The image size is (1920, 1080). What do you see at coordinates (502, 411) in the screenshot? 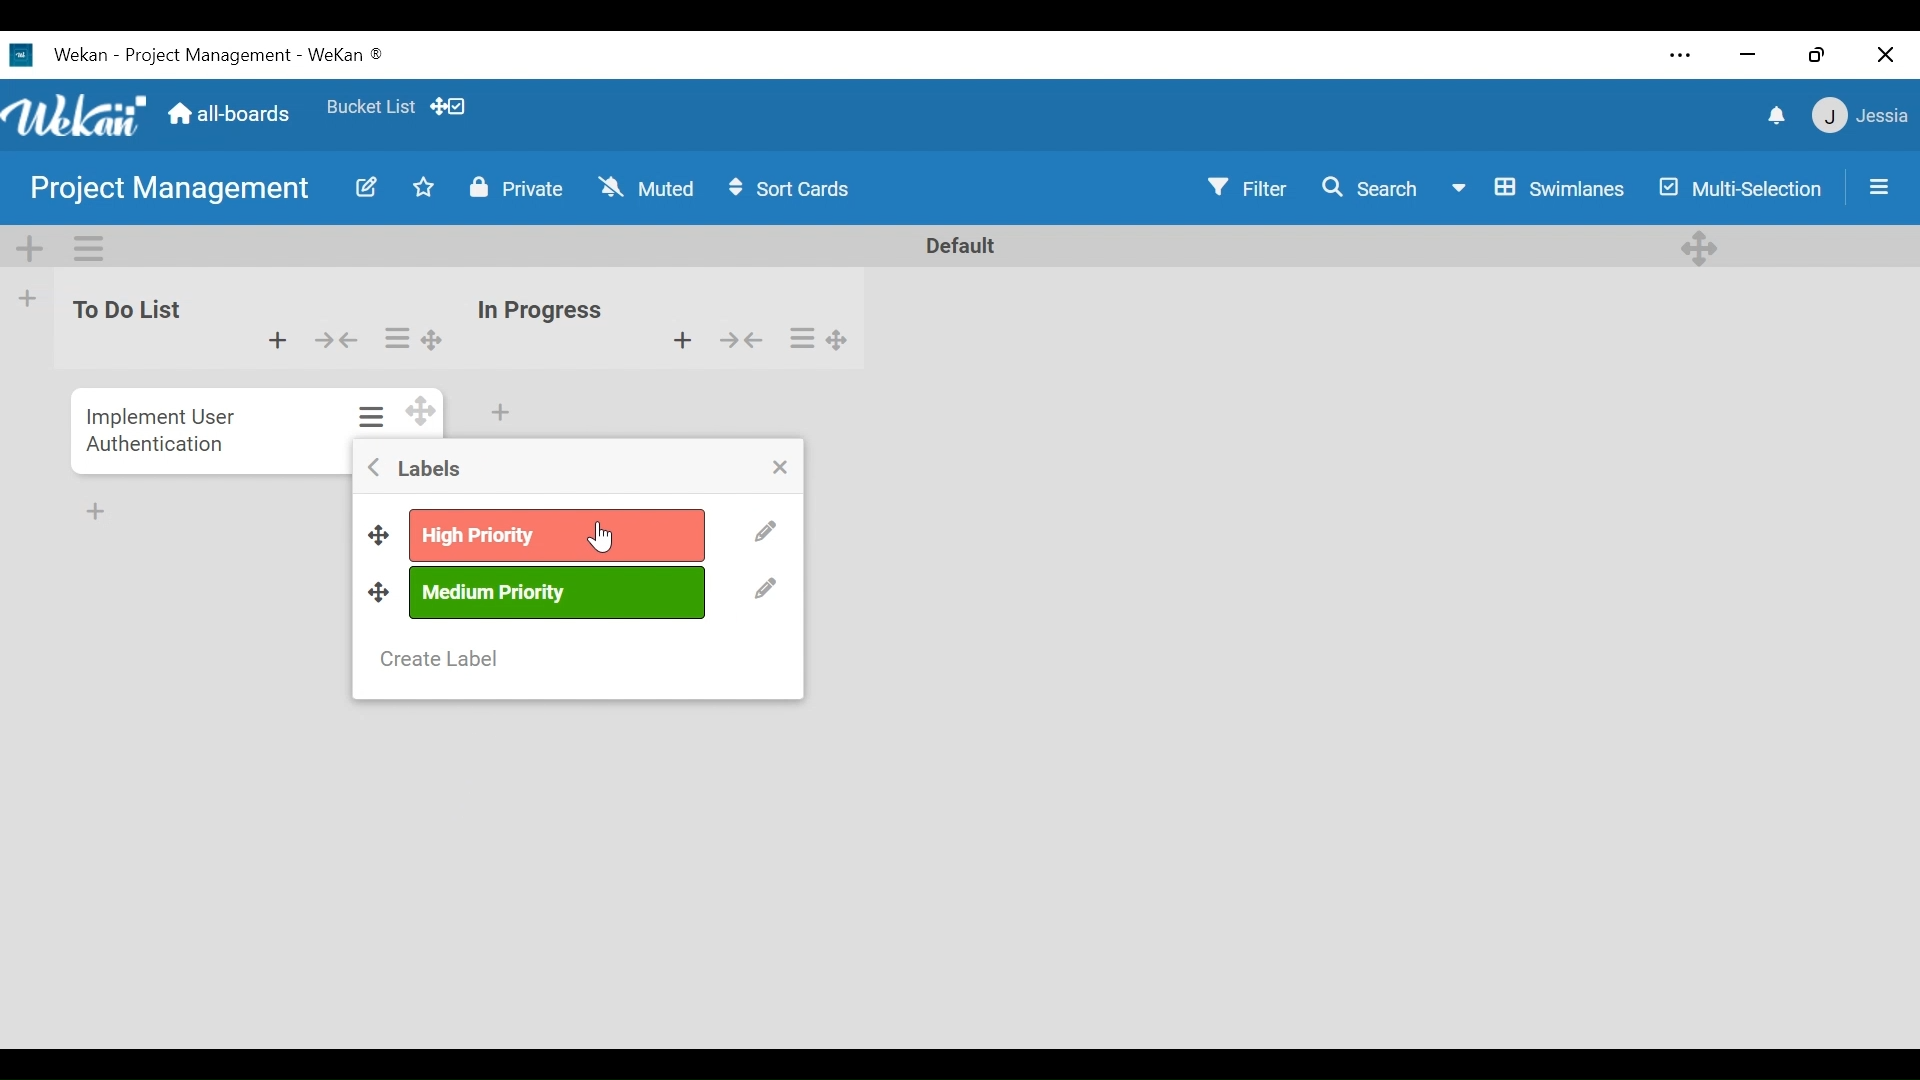
I see `add card to the bottom of the list` at bounding box center [502, 411].